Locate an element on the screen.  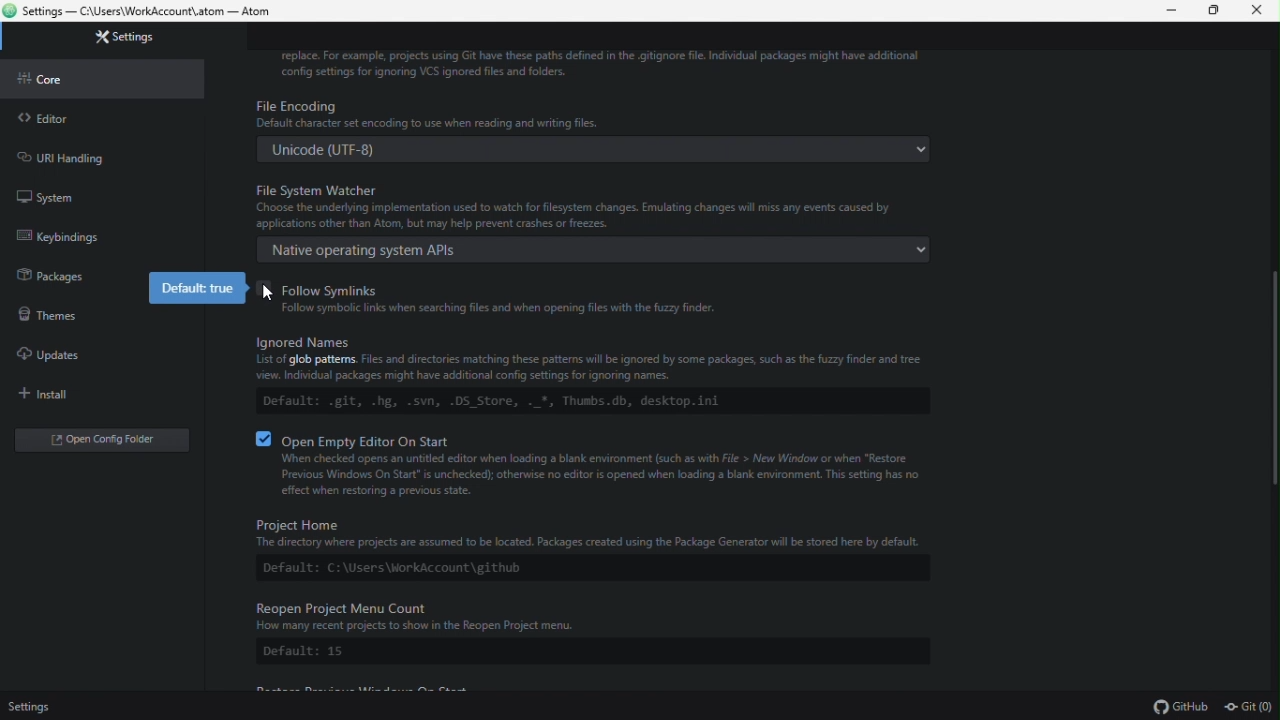
System is located at coordinates (96, 194).